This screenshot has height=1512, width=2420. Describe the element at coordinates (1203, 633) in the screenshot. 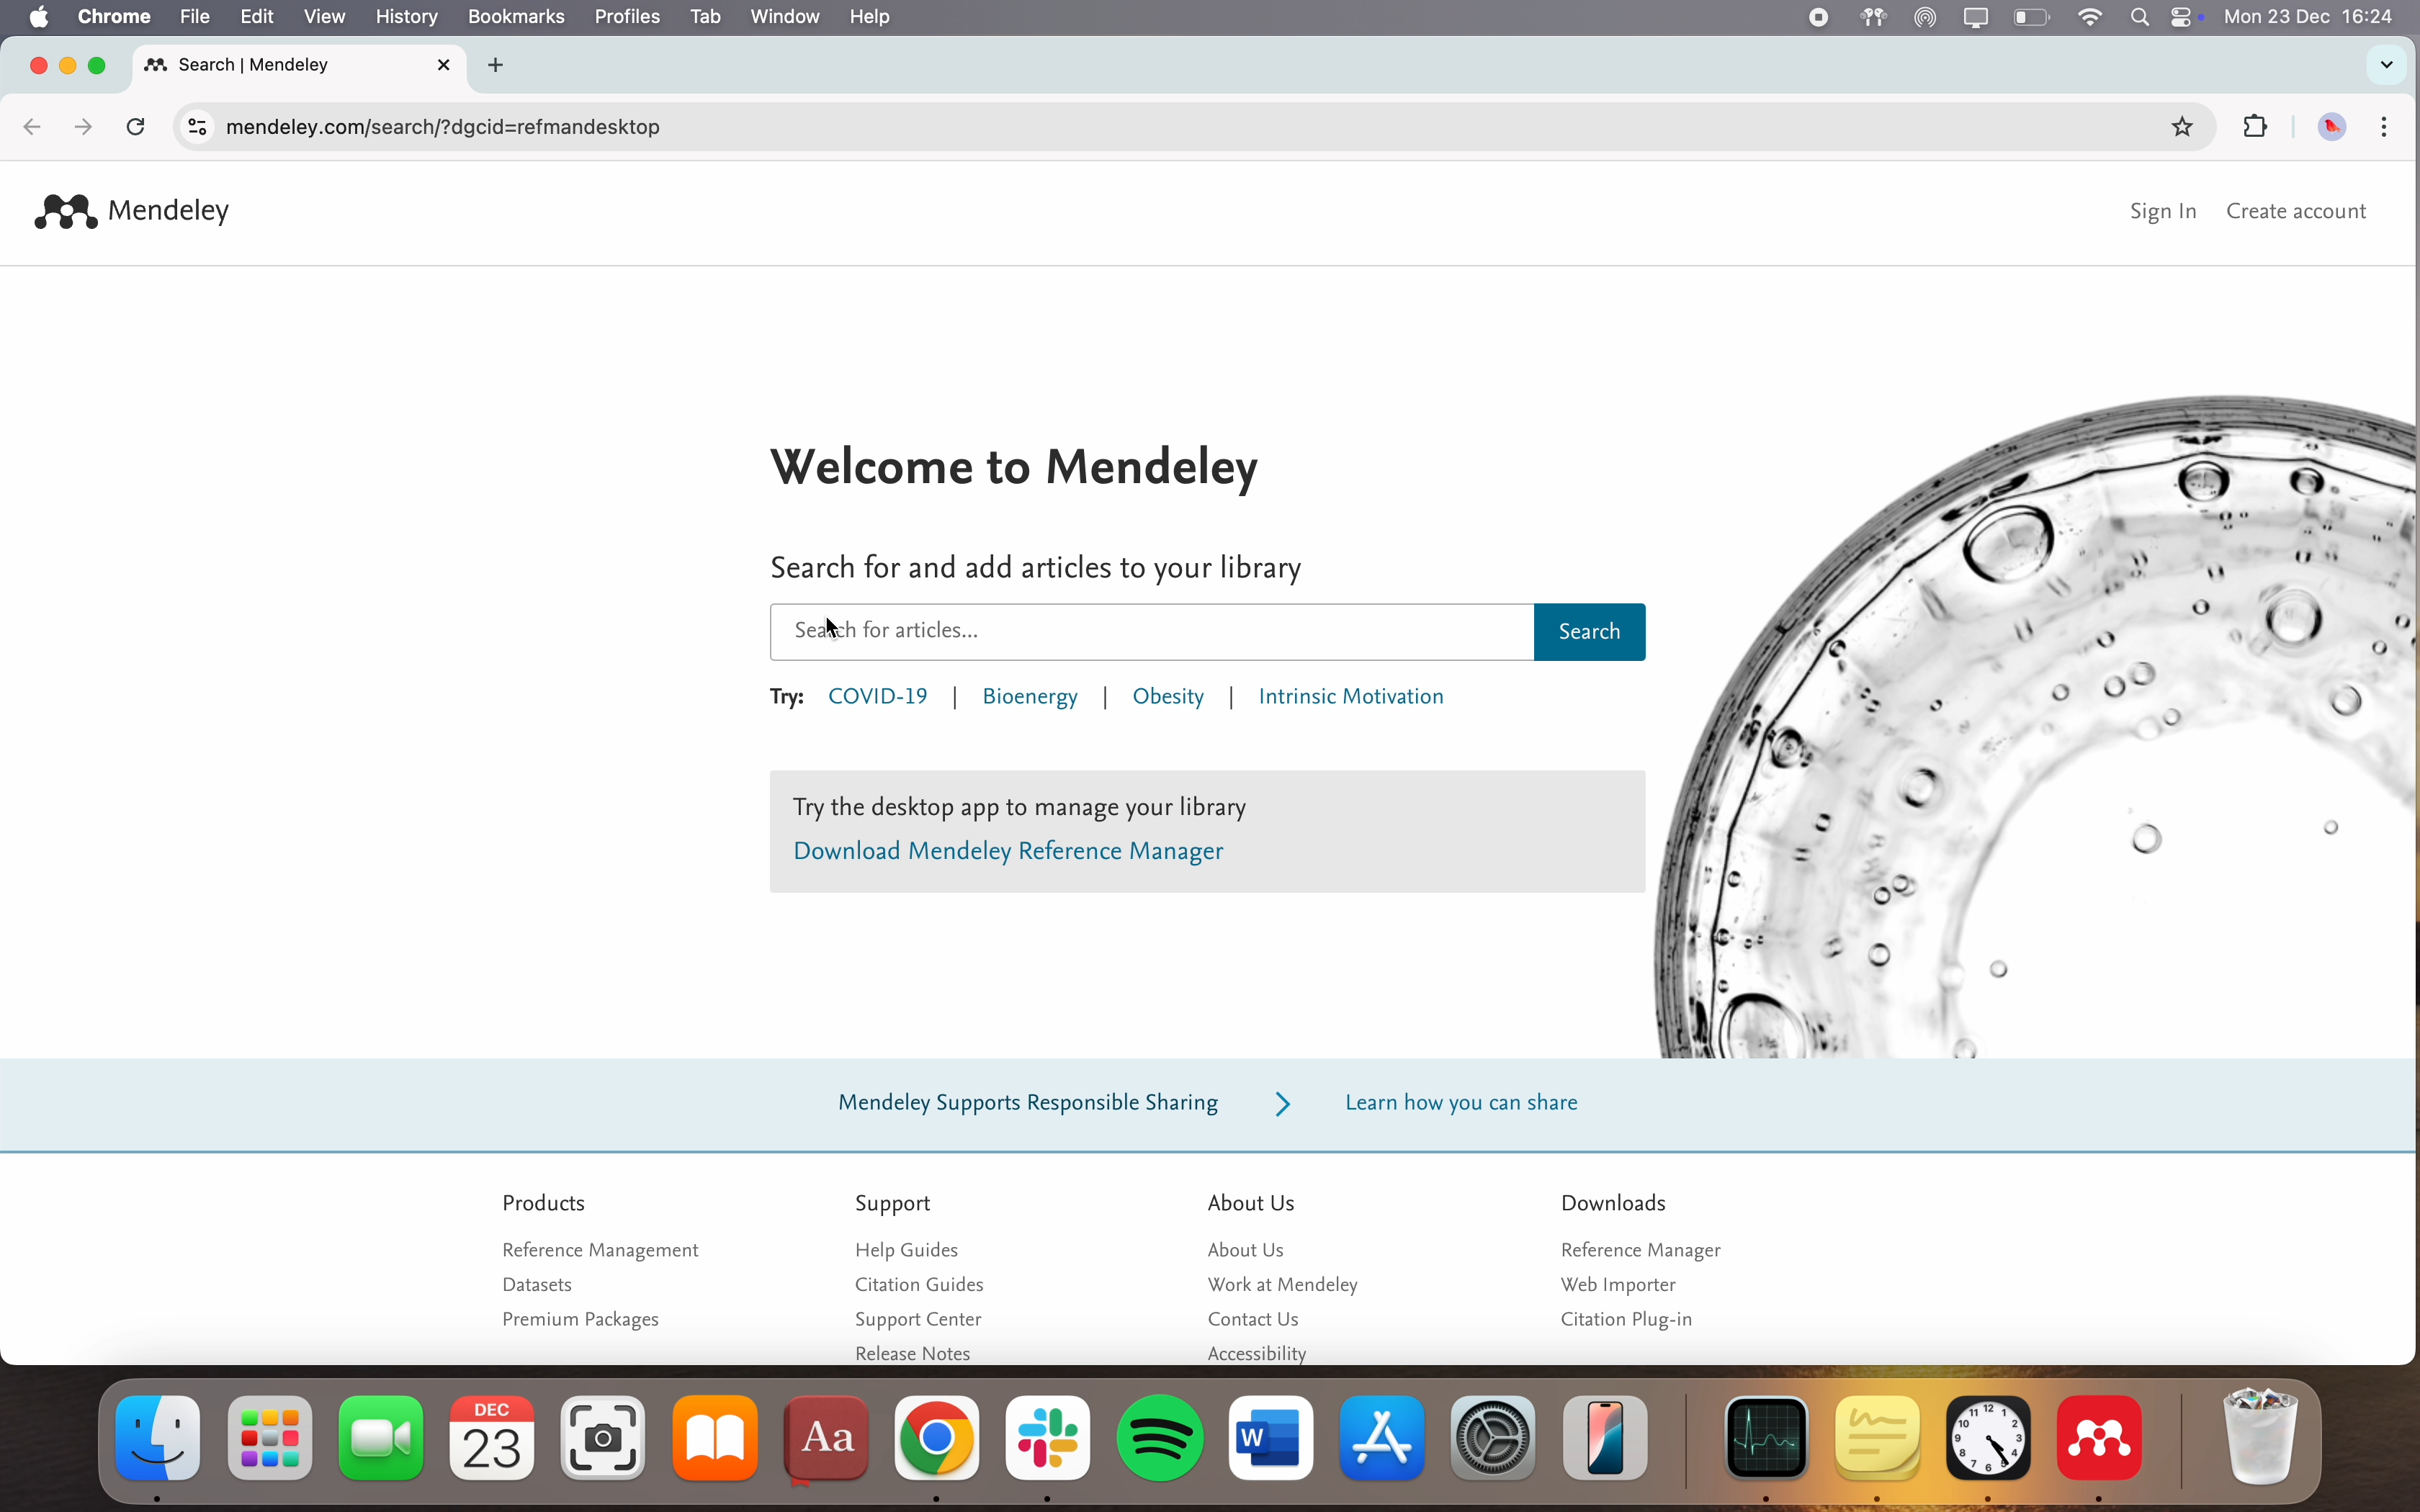

I see `click on search bar` at that location.